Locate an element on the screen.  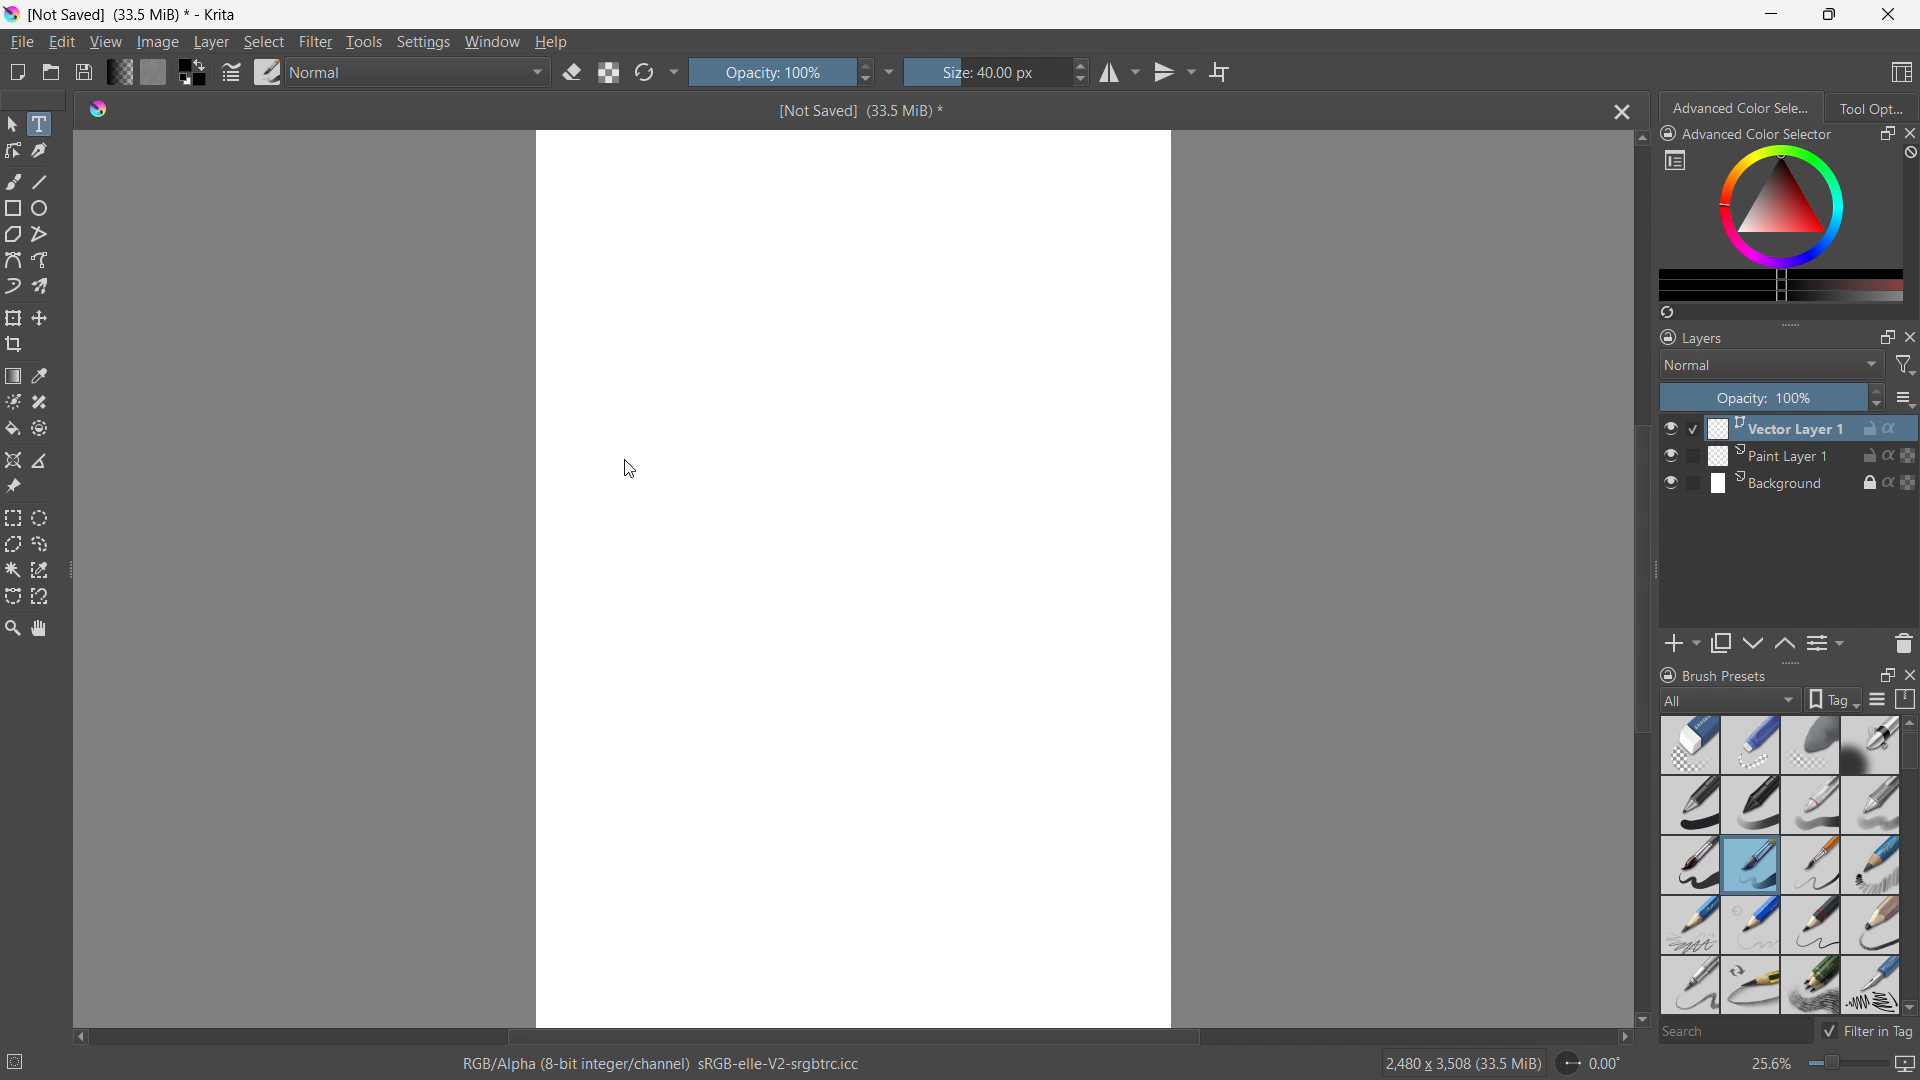
horizontal scrollbar is located at coordinates (852, 1034).